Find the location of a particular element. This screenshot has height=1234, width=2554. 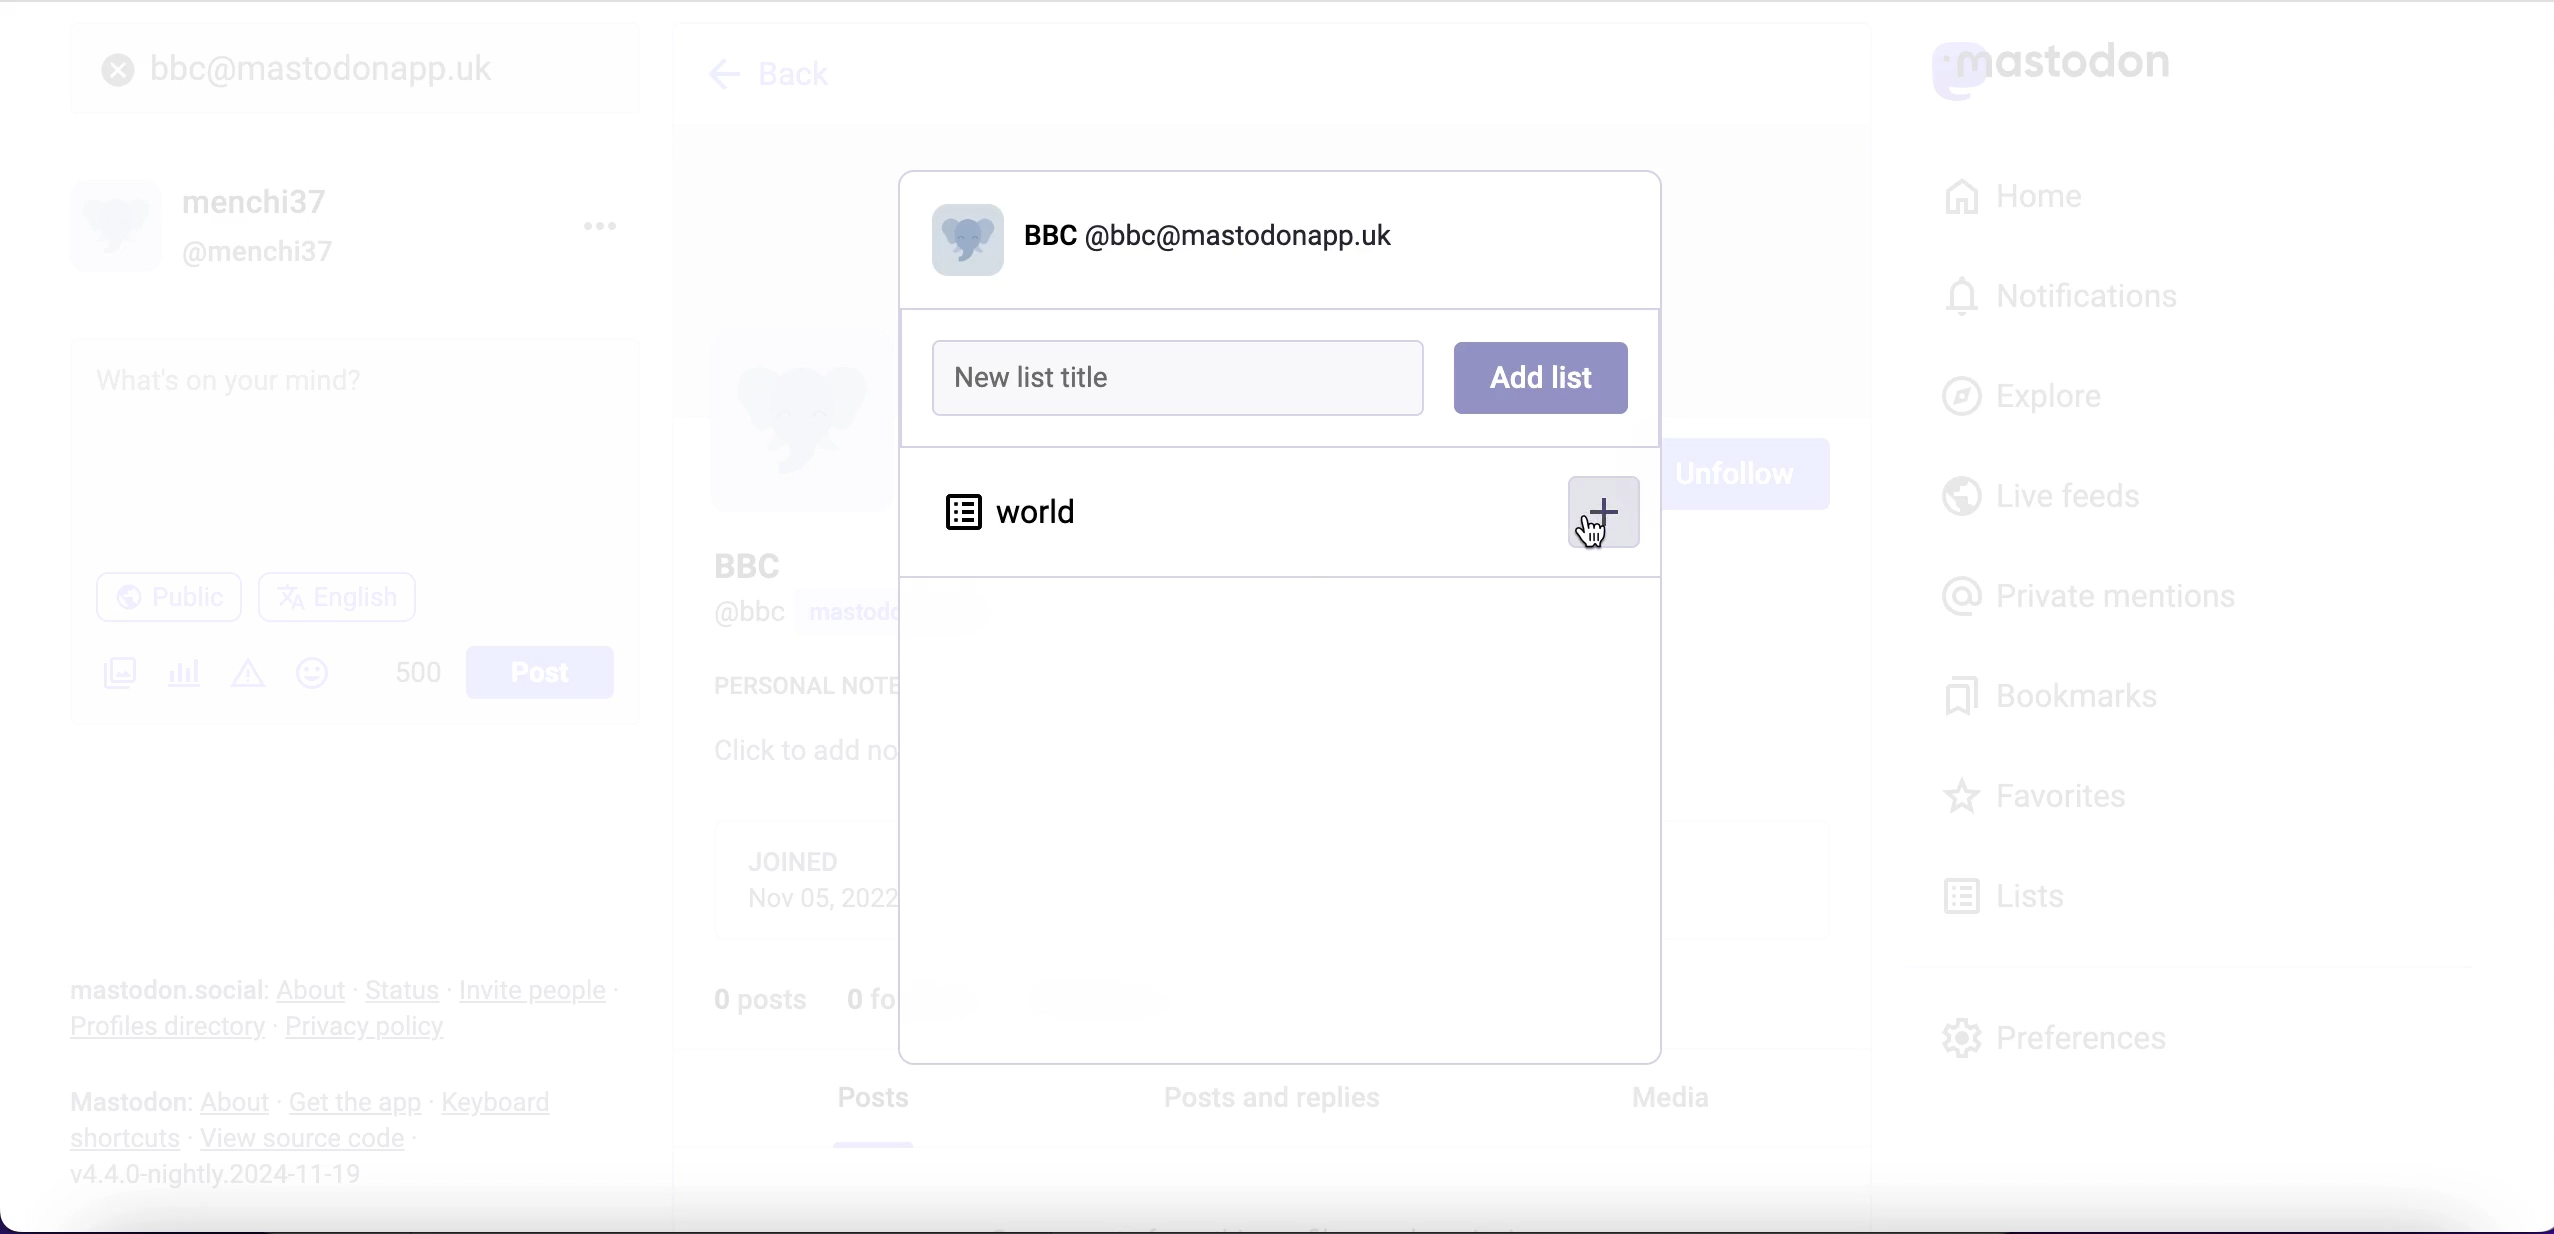

add a poll is located at coordinates (182, 680).